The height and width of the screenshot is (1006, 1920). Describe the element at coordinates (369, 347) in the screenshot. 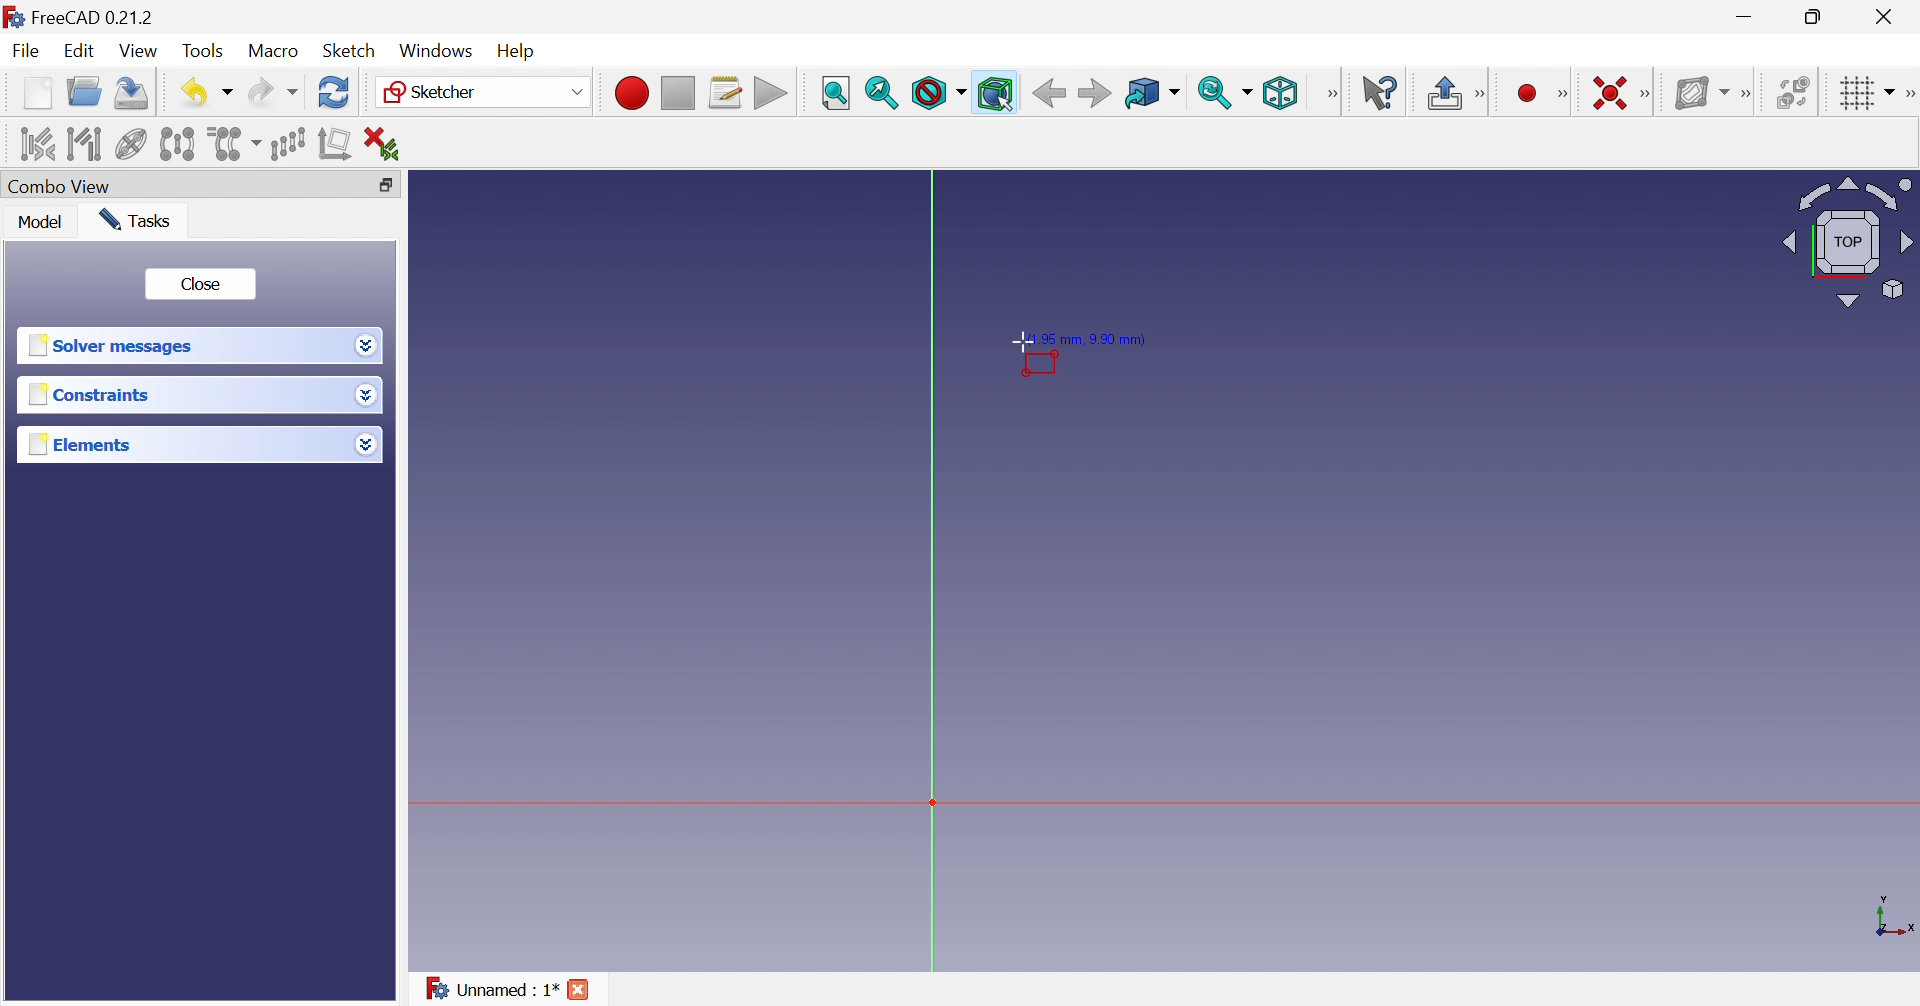

I see `Drop down` at that location.